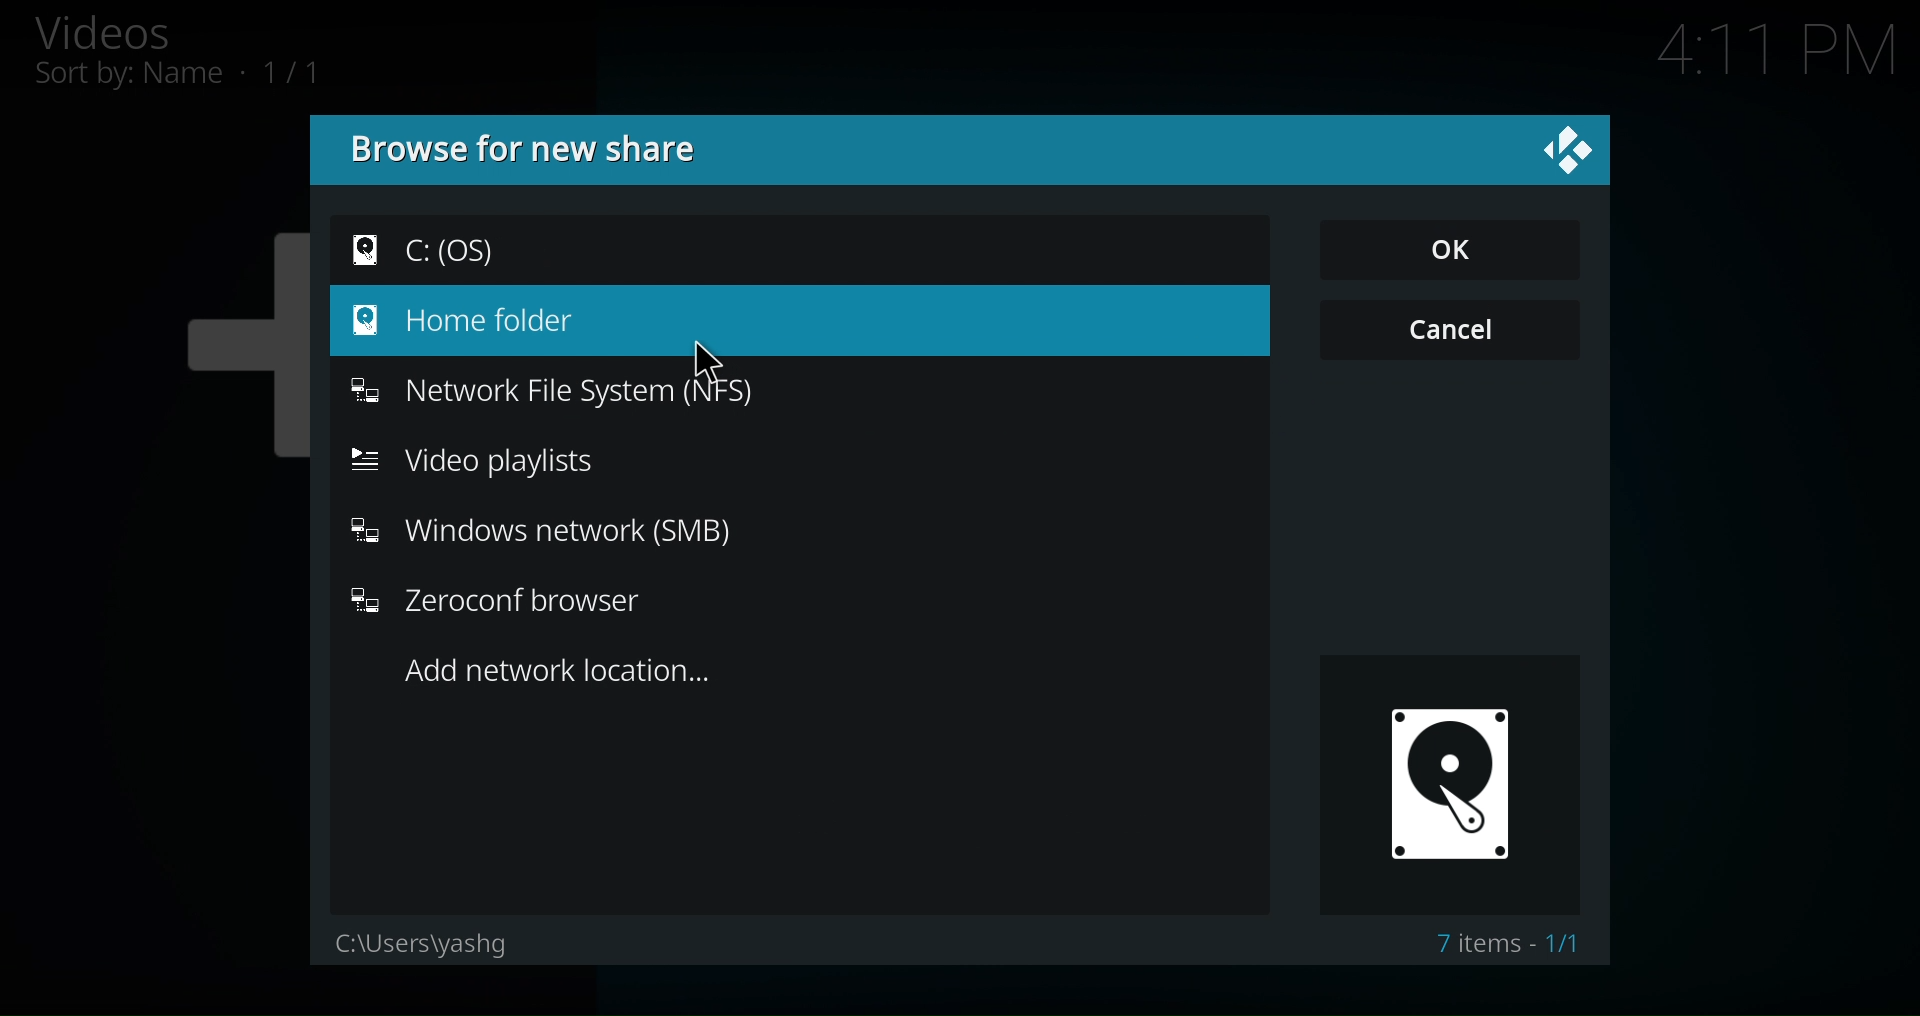 This screenshot has width=1920, height=1016. I want to click on Close, so click(1562, 149).